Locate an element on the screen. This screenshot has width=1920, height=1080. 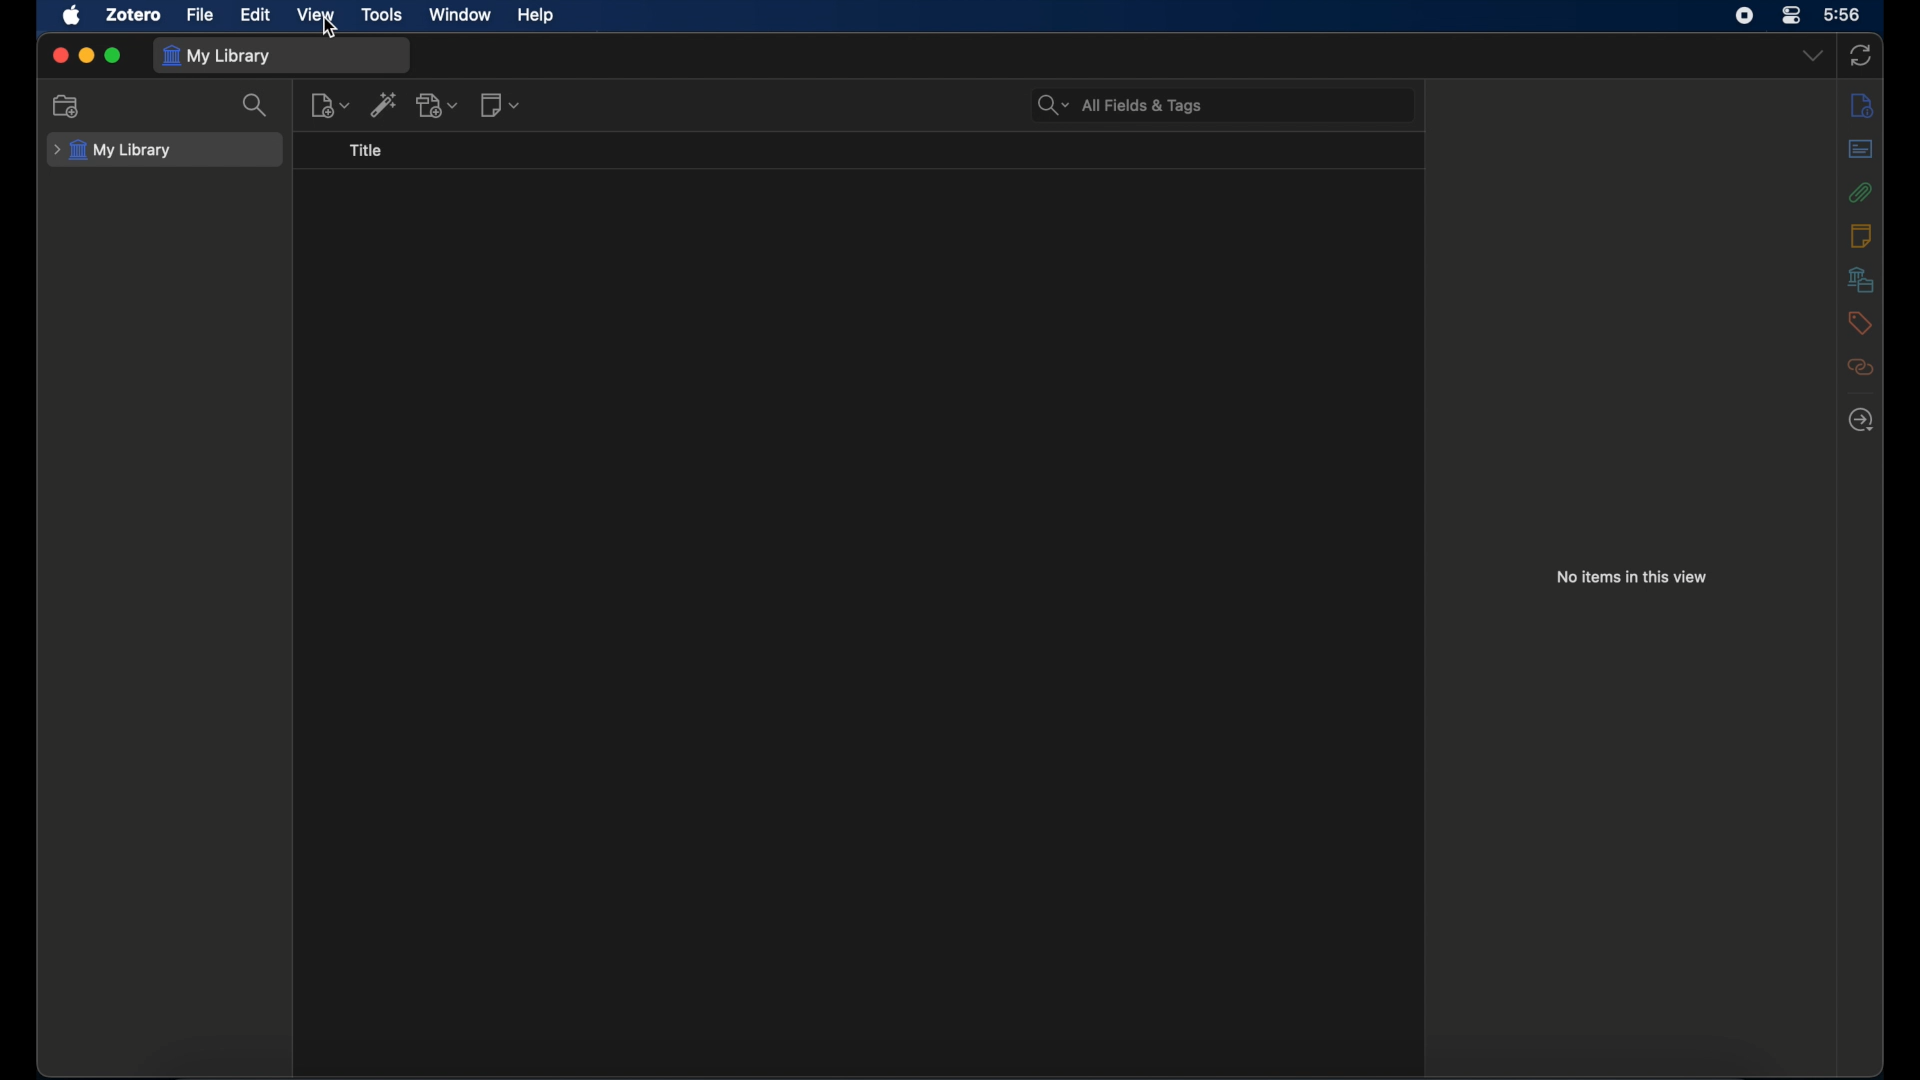
libraries is located at coordinates (1860, 279).